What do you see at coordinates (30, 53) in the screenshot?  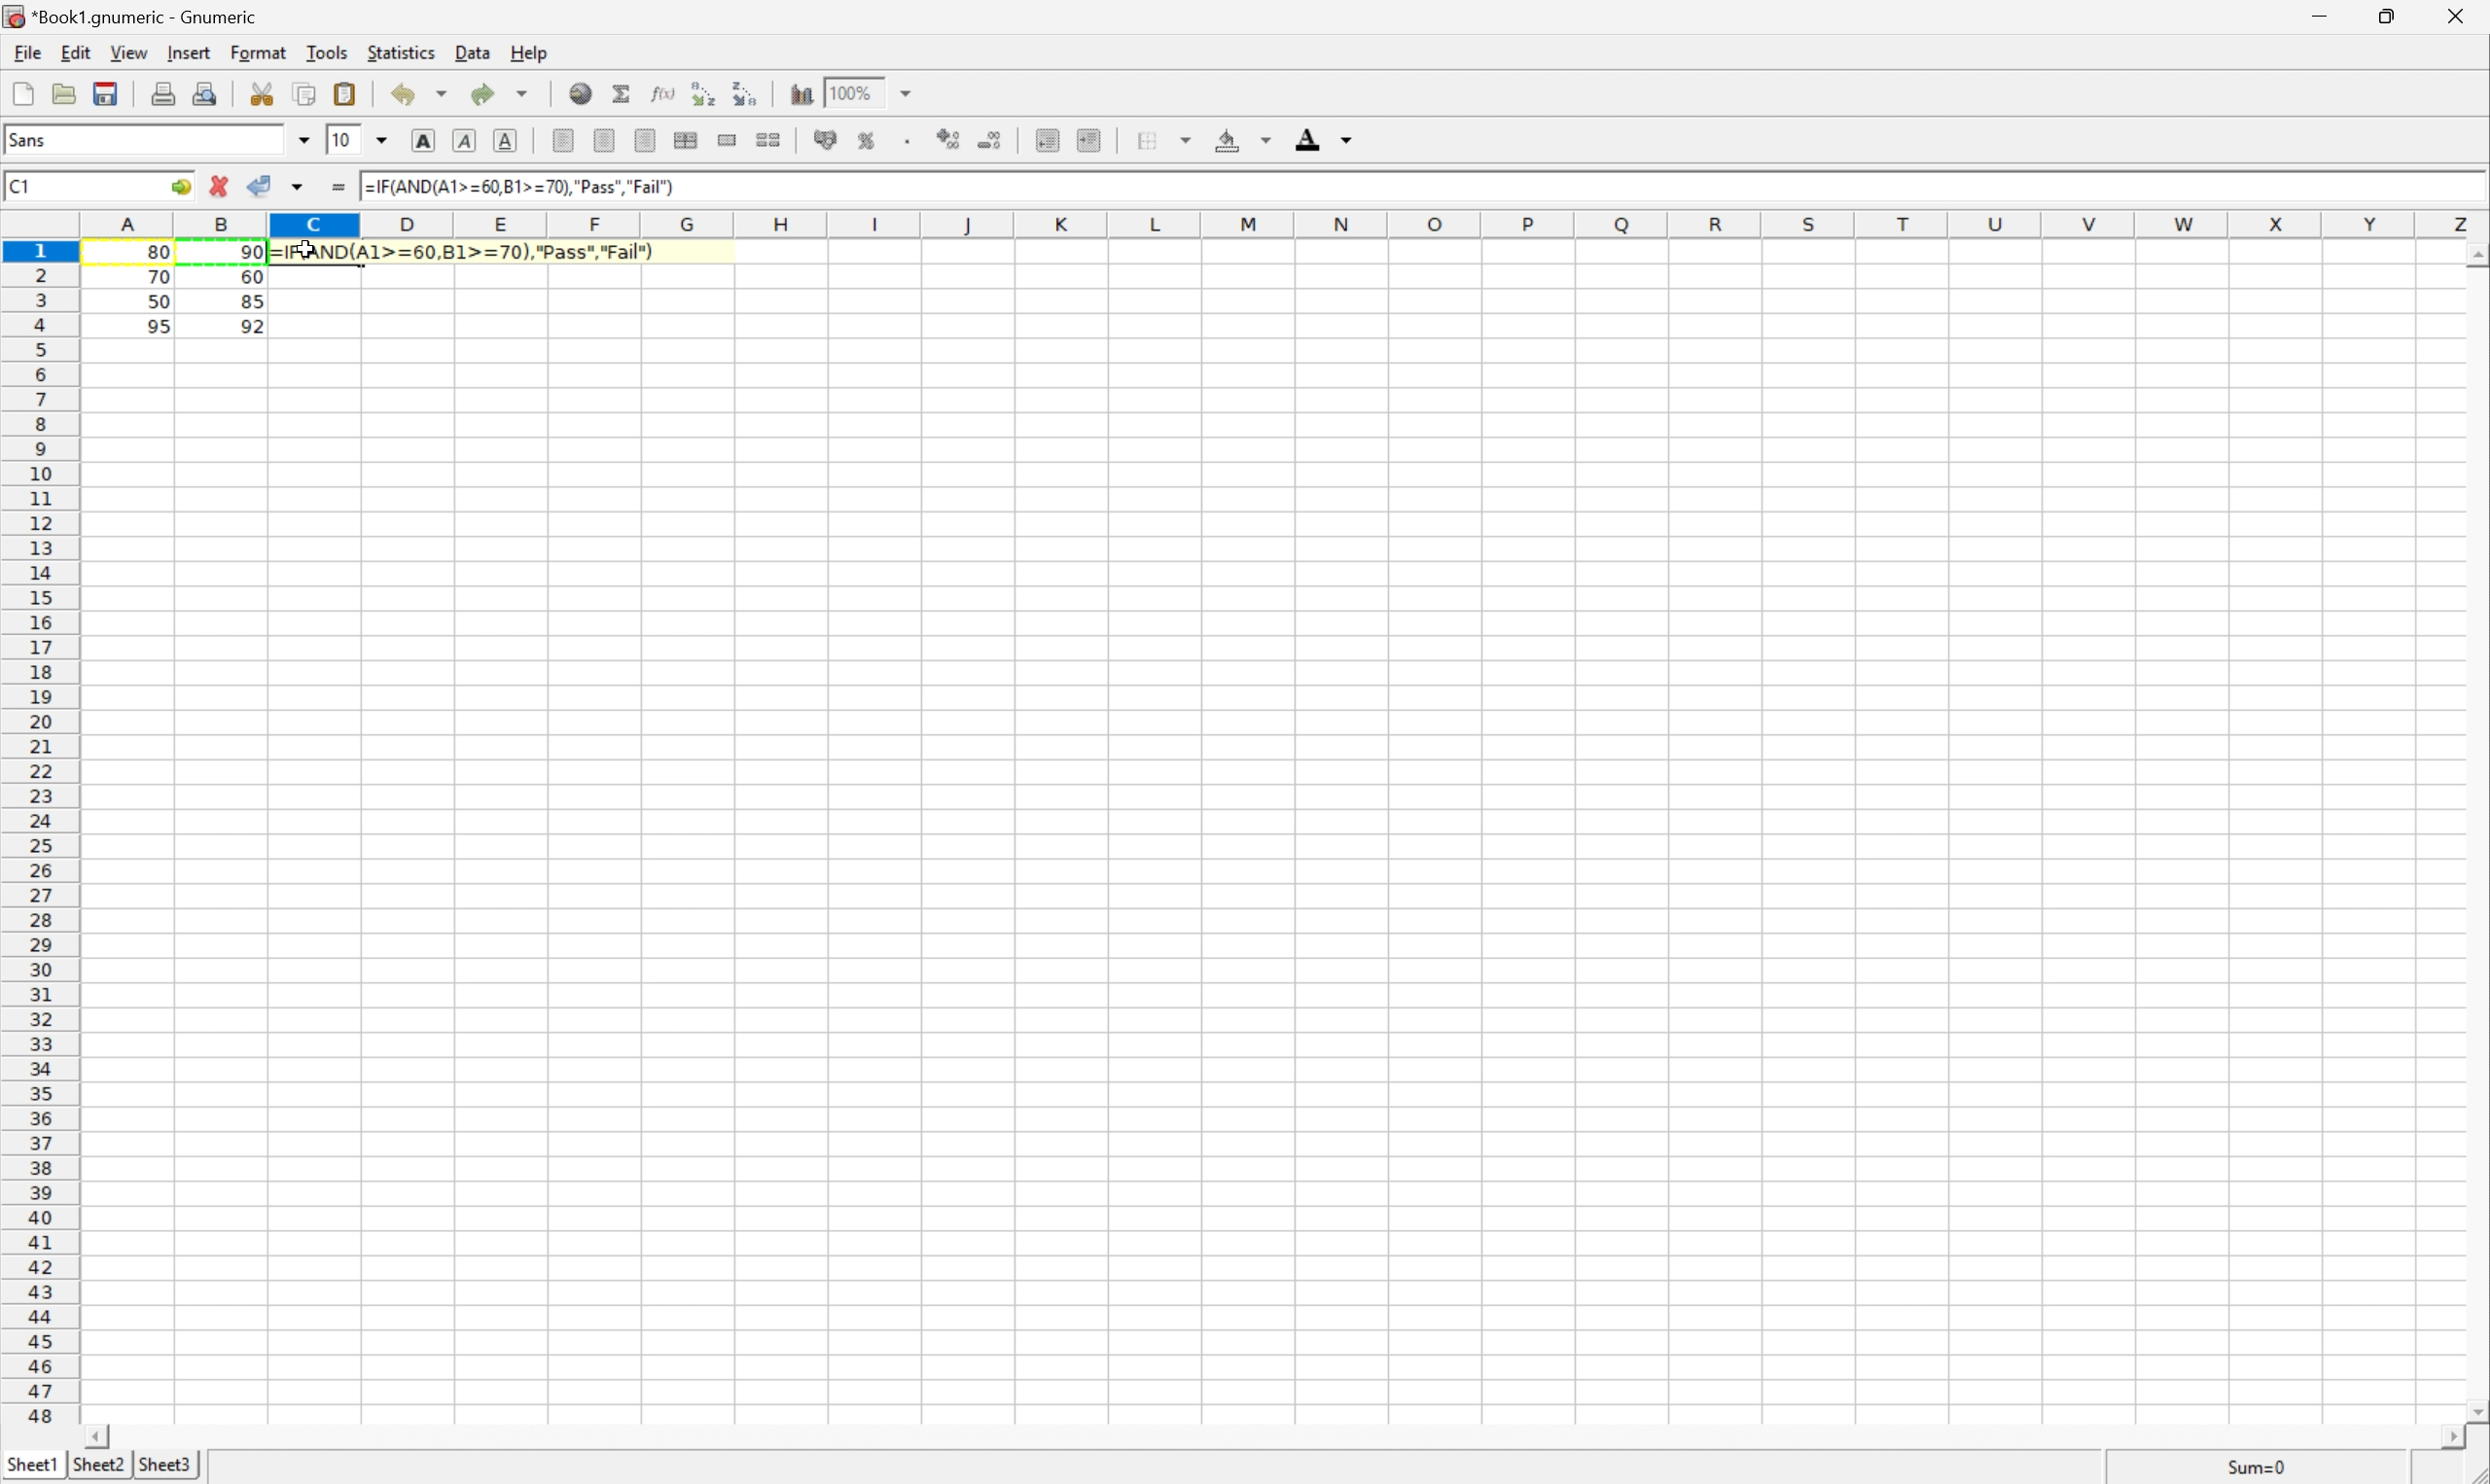 I see `File` at bounding box center [30, 53].